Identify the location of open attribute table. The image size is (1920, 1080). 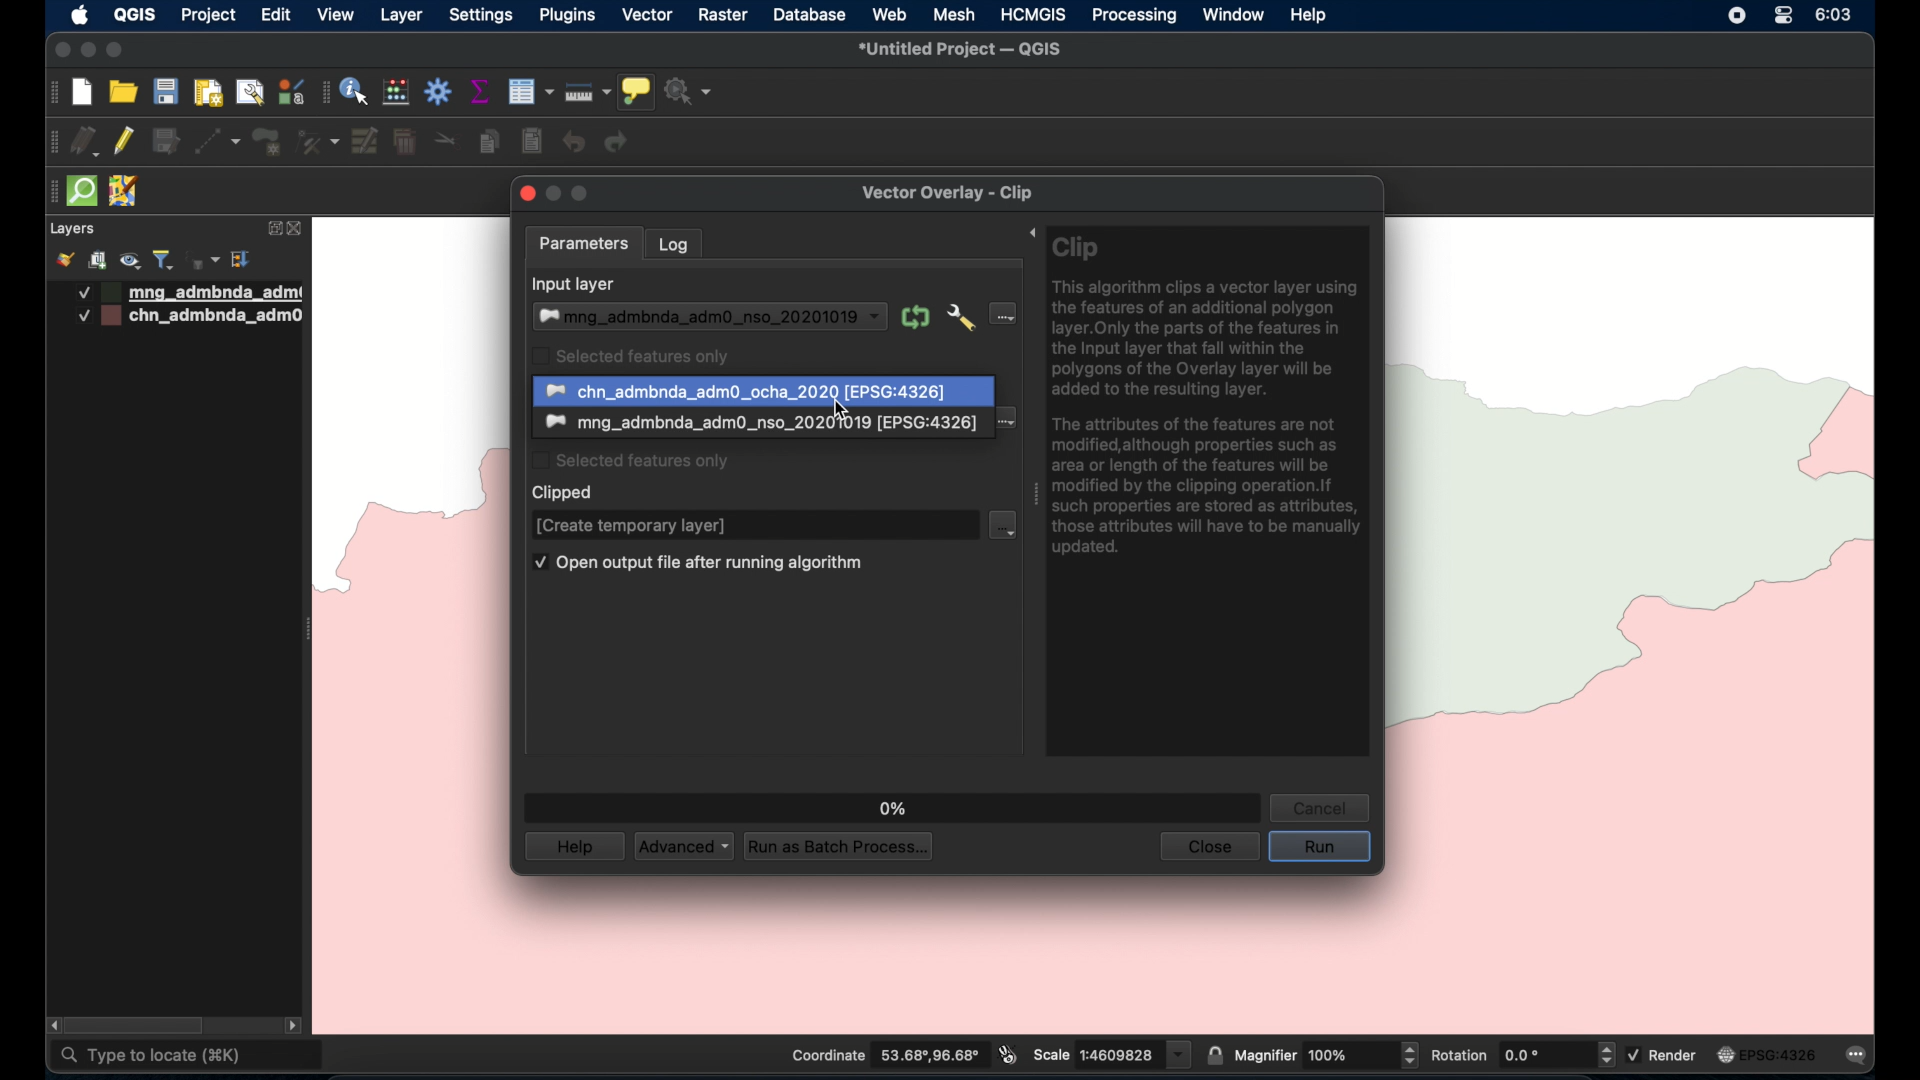
(530, 92).